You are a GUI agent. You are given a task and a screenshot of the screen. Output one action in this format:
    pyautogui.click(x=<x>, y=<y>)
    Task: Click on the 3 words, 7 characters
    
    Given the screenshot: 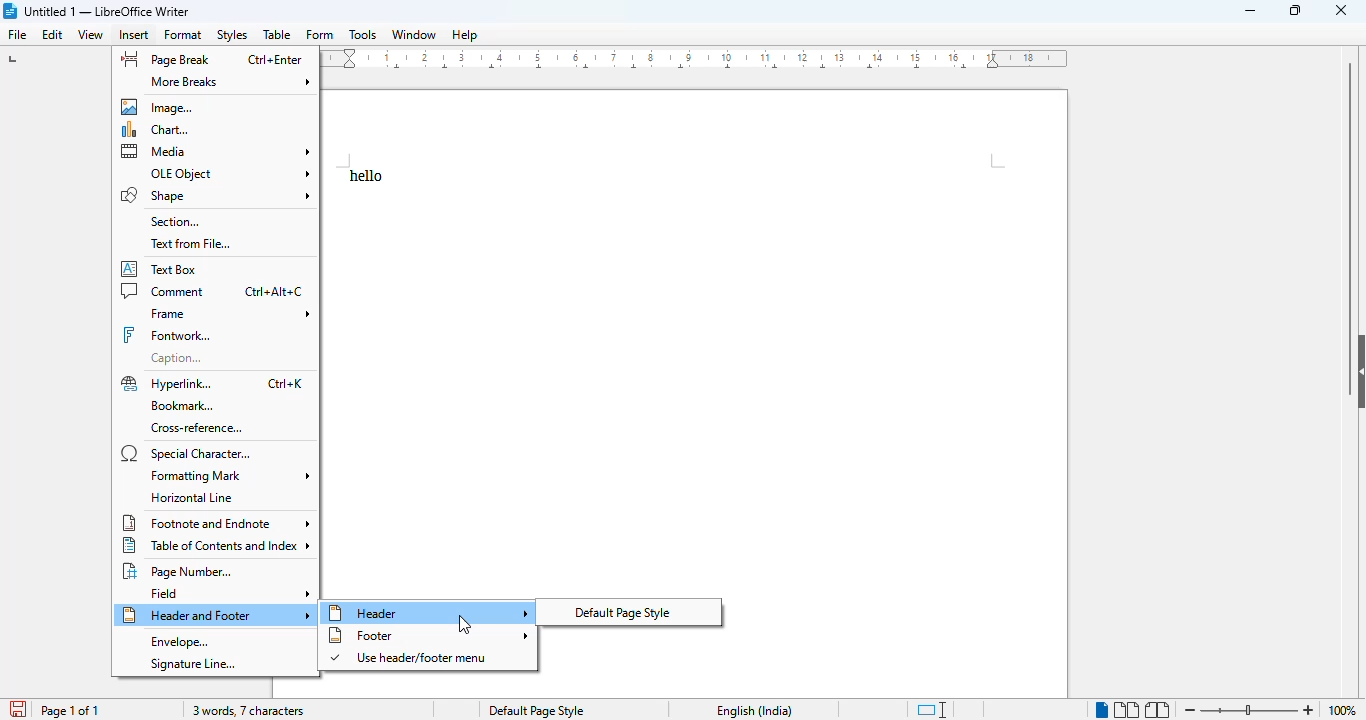 What is the action you would take?
    pyautogui.click(x=245, y=711)
    